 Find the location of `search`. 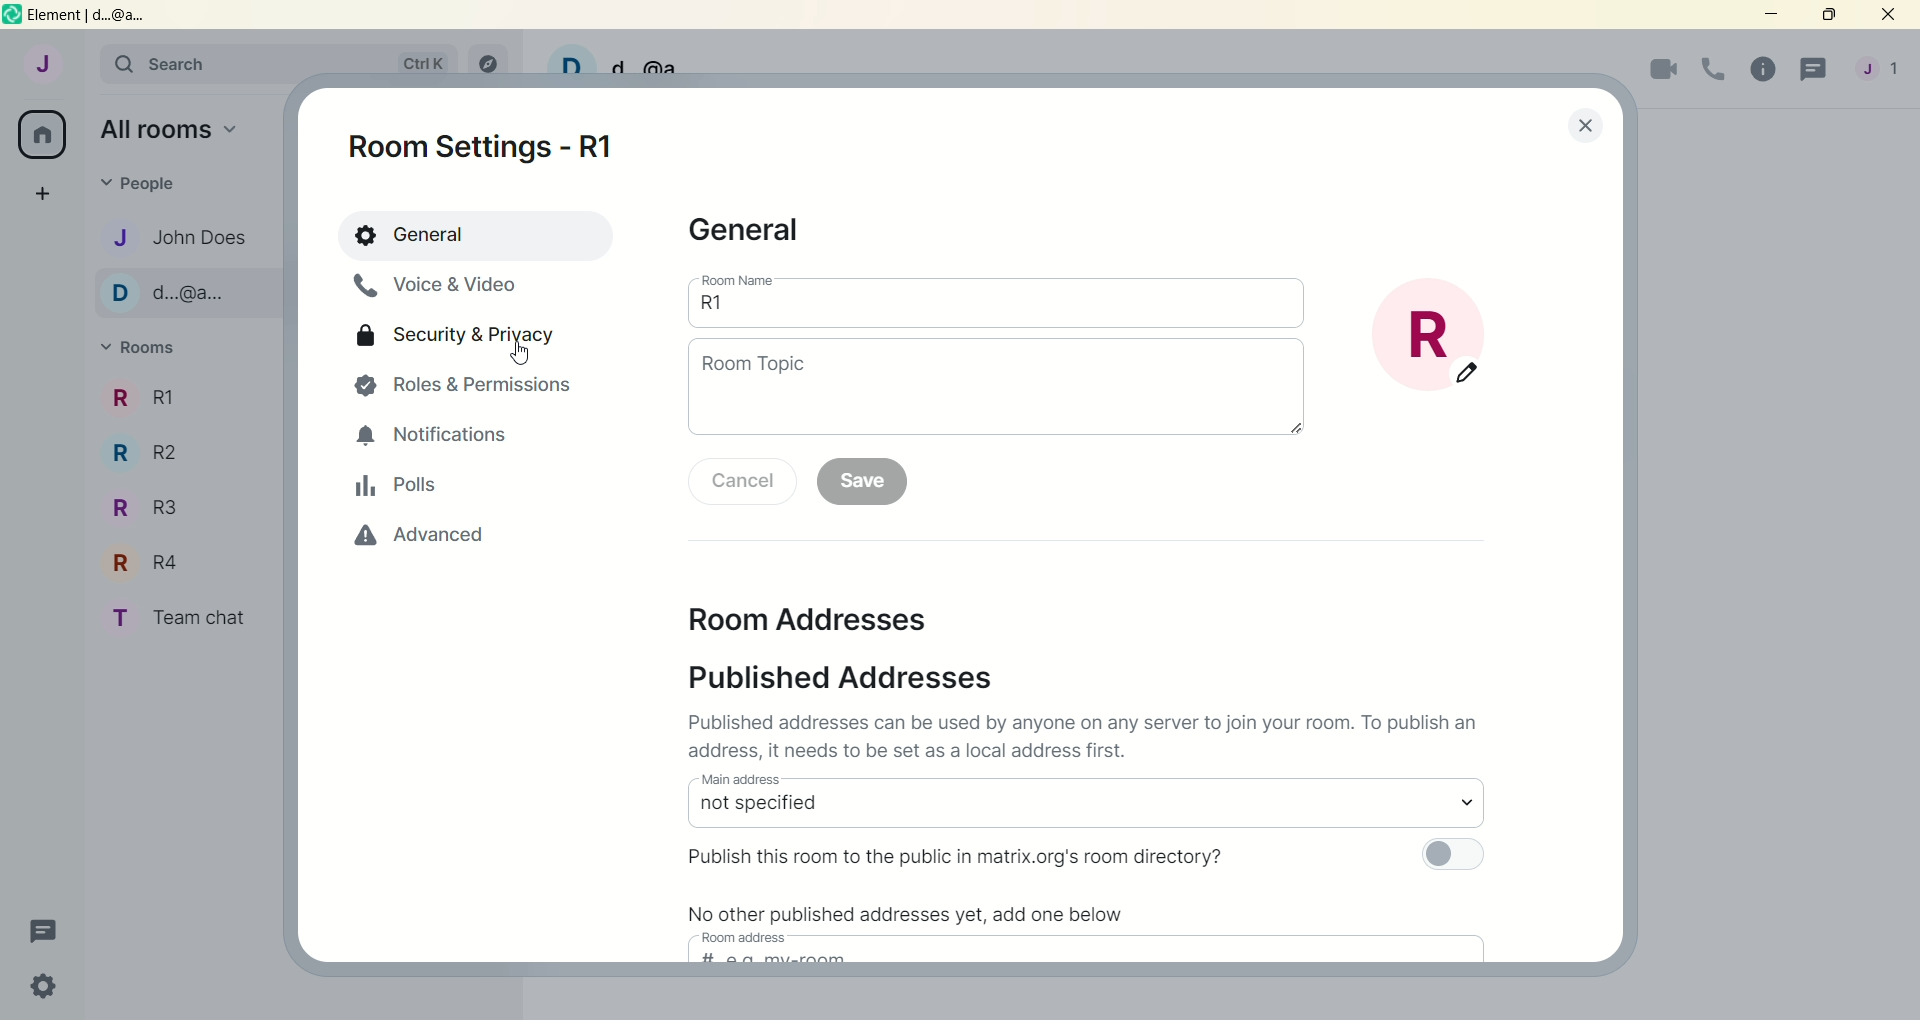

search is located at coordinates (278, 63).